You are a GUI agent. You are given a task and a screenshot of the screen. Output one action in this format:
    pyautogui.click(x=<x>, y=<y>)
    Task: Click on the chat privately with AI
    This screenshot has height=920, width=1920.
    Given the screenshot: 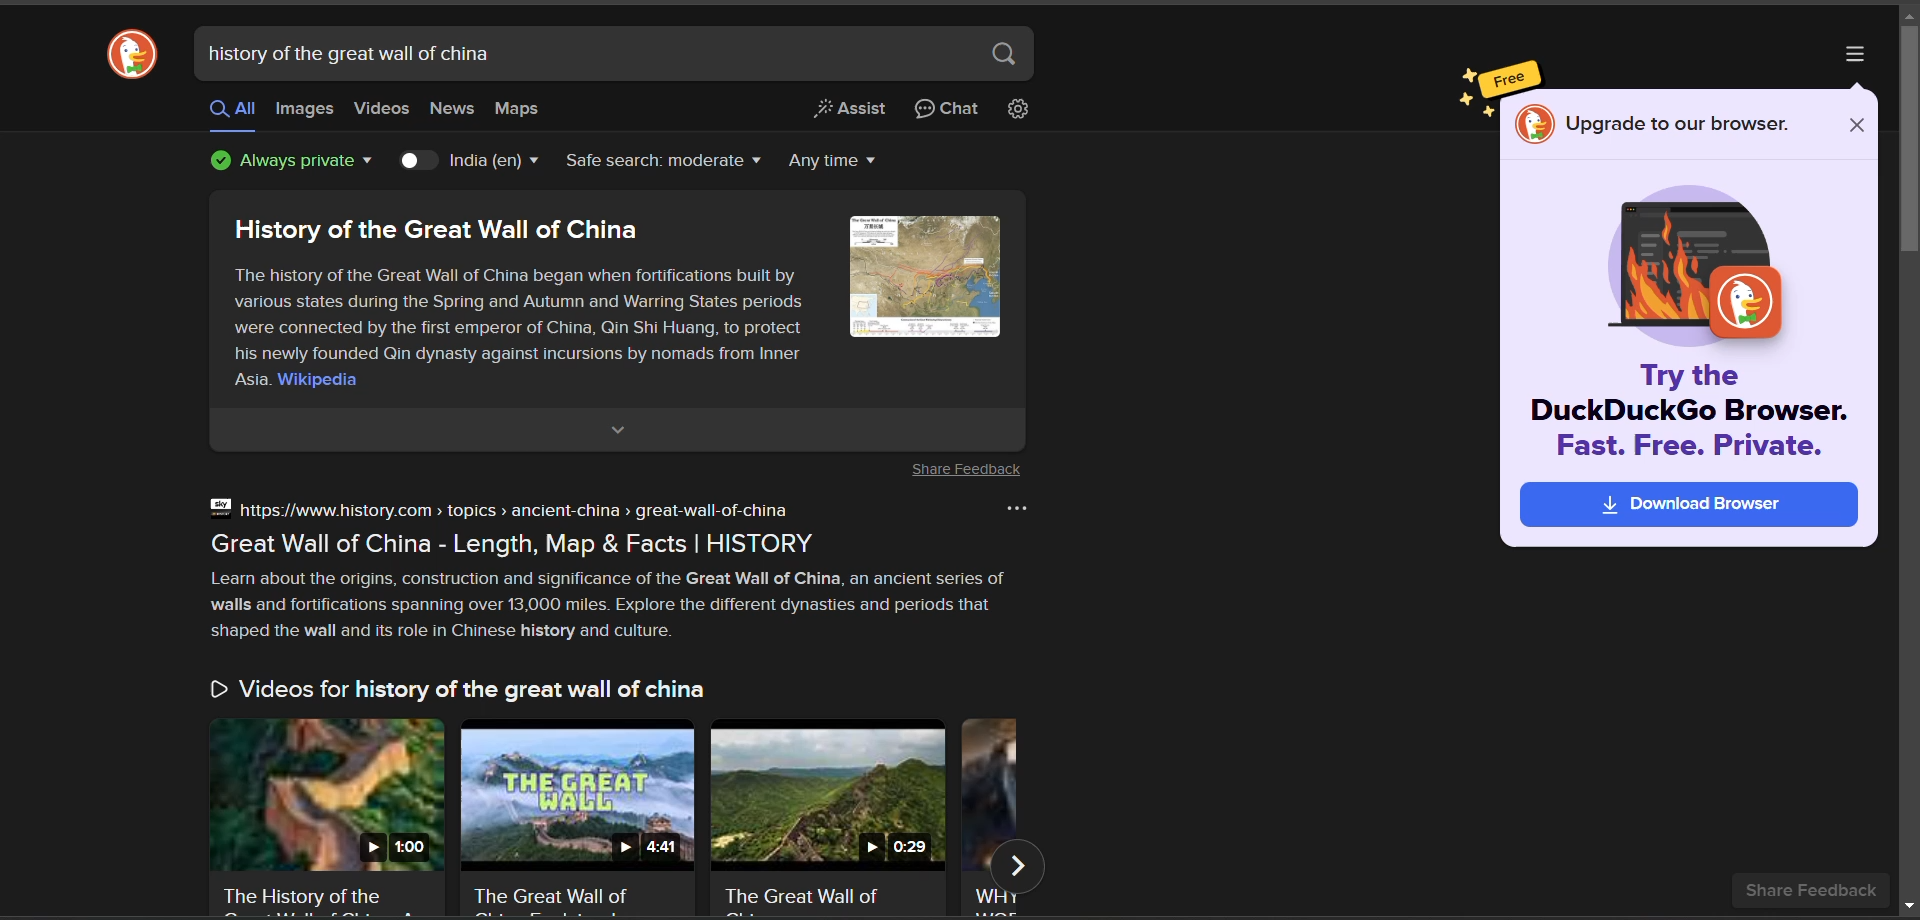 What is the action you would take?
    pyautogui.click(x=945, y=112)
    